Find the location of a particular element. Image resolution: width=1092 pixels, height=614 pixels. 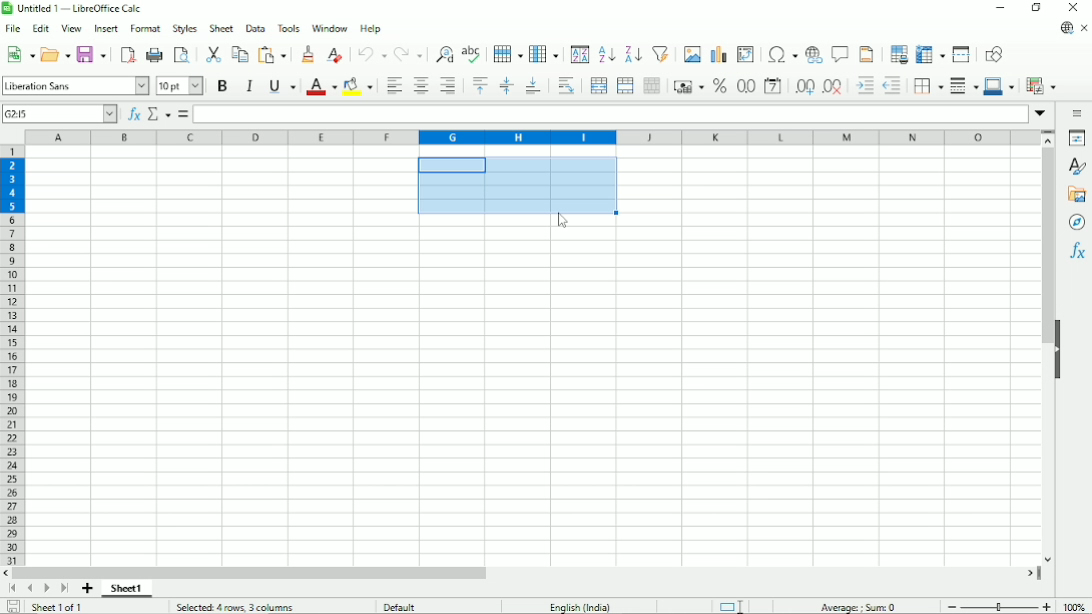

Zoom factor is located at coordinates (1077, 607).